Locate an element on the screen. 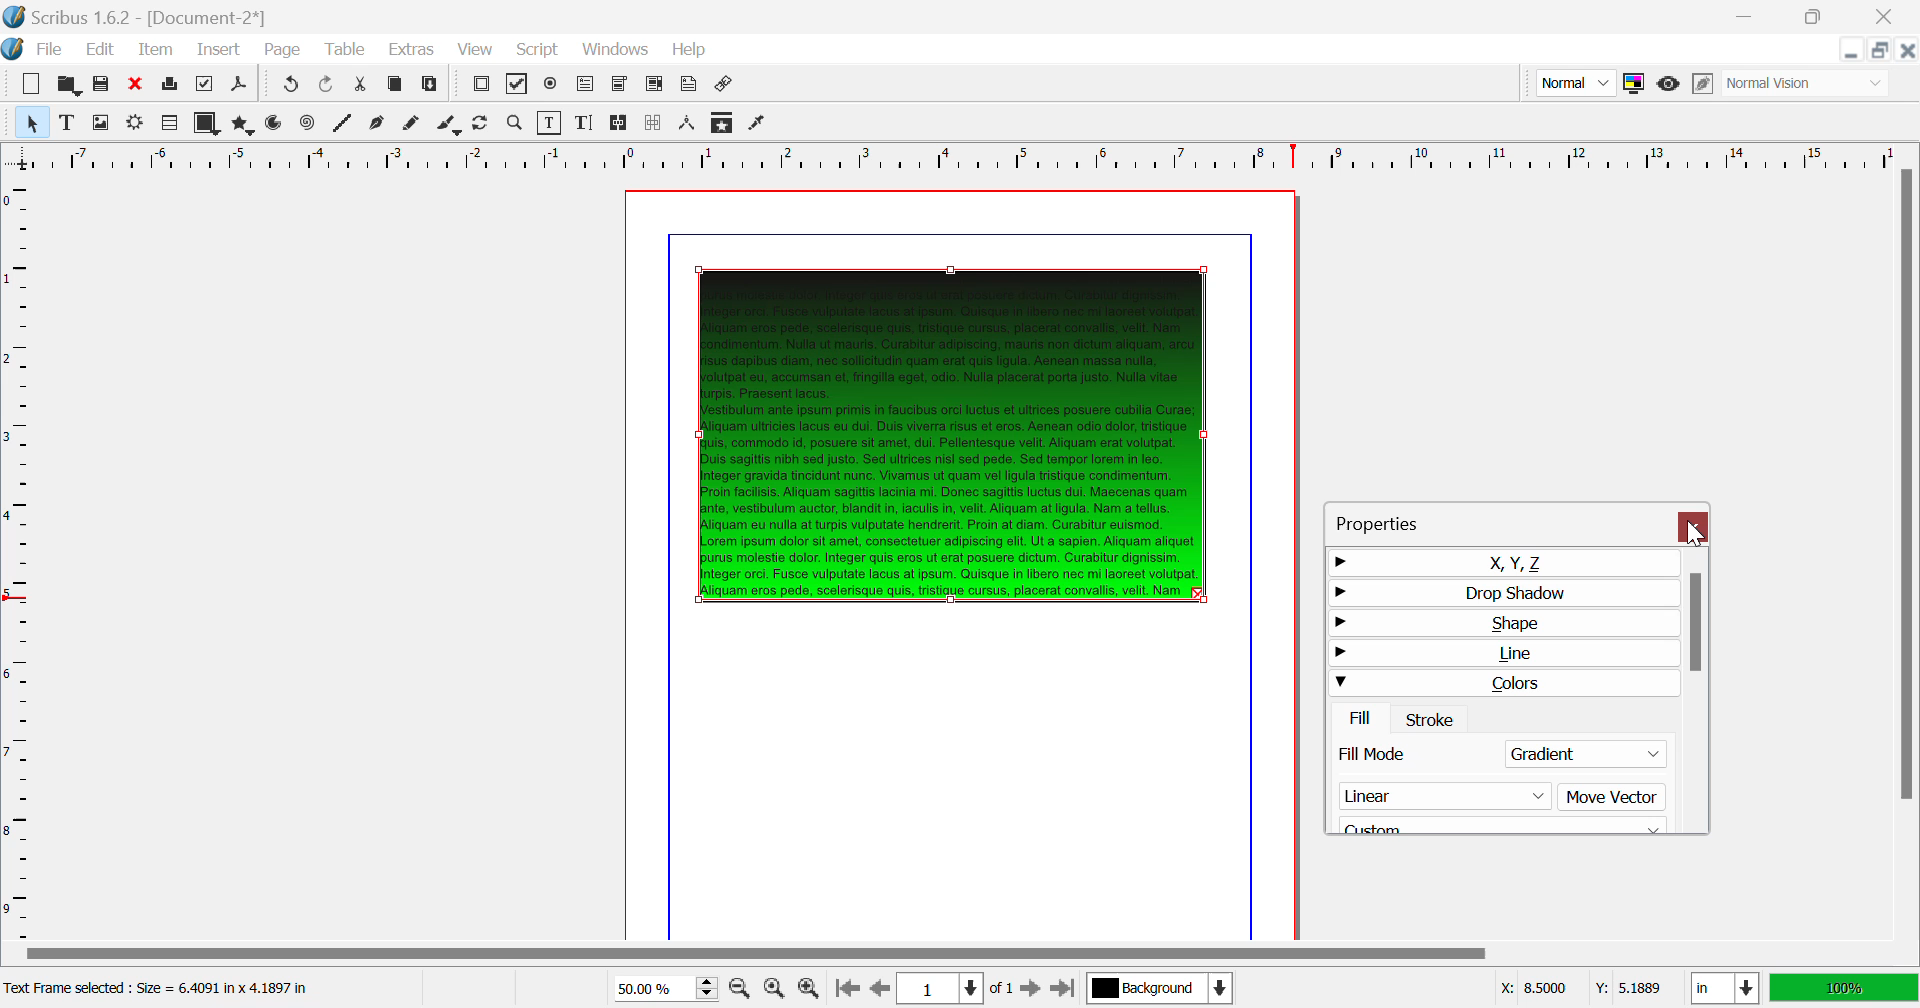 The image size is (1920, 1008). Script is located at coordinates (539, 48).